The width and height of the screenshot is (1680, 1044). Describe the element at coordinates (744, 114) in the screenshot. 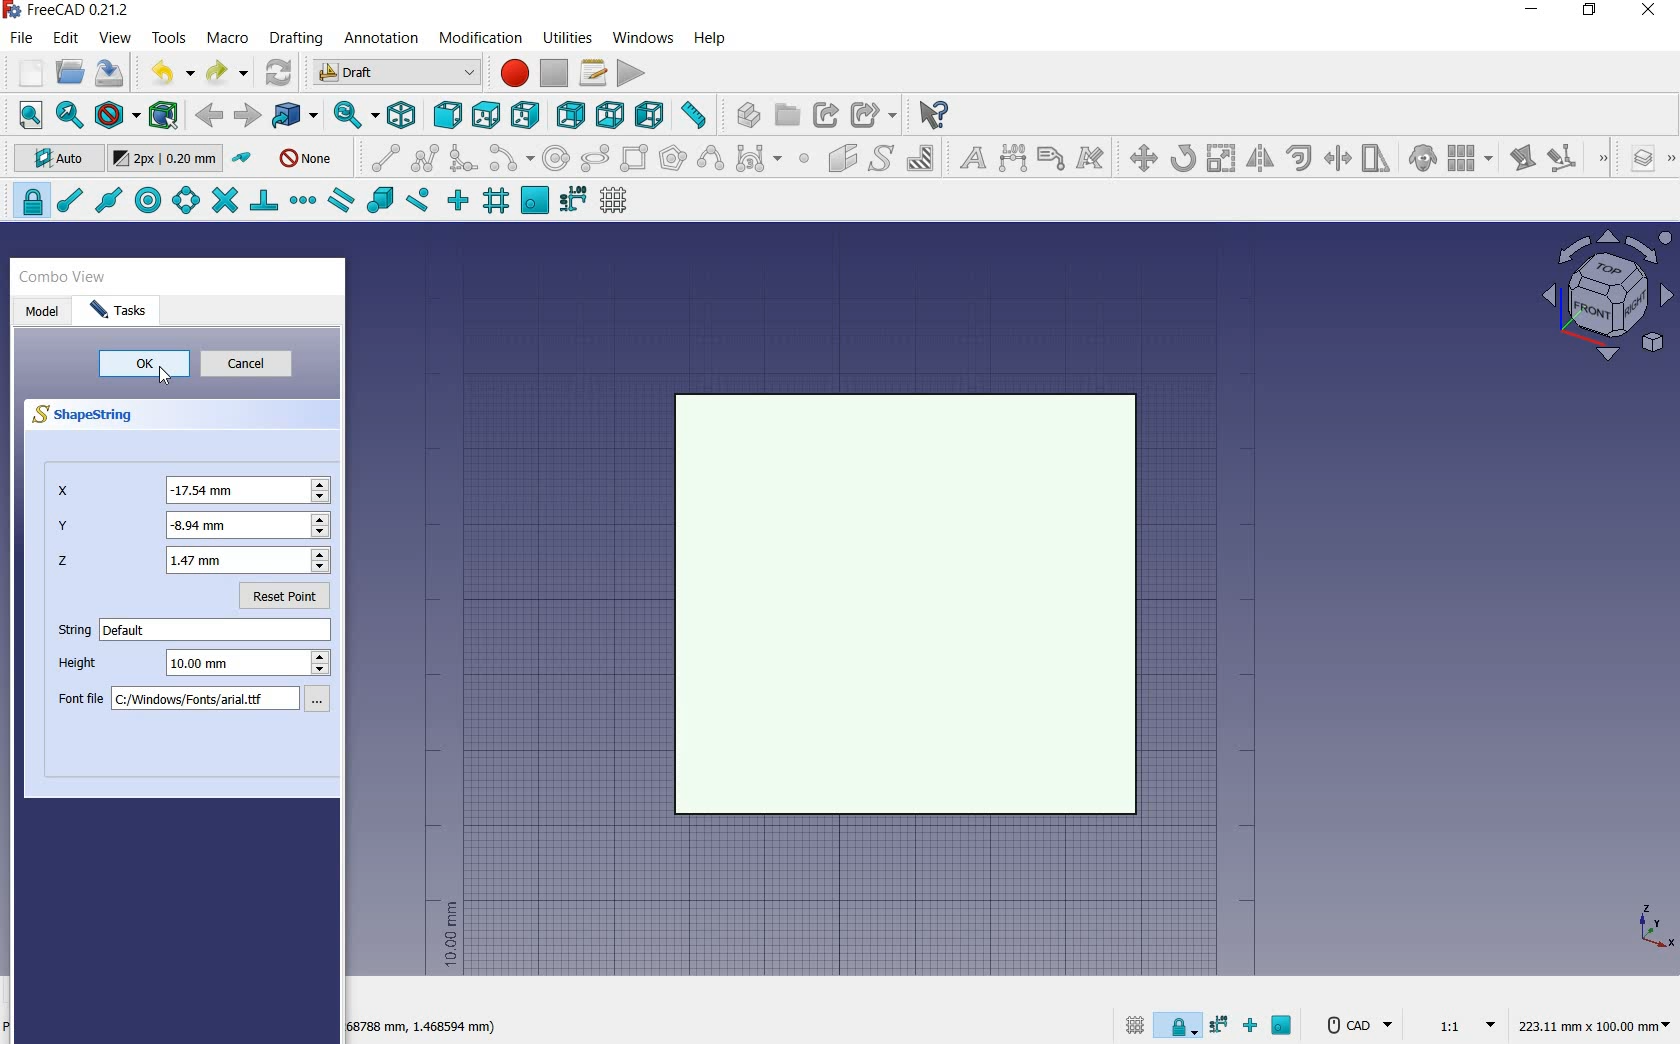

I see `create part` at that location.